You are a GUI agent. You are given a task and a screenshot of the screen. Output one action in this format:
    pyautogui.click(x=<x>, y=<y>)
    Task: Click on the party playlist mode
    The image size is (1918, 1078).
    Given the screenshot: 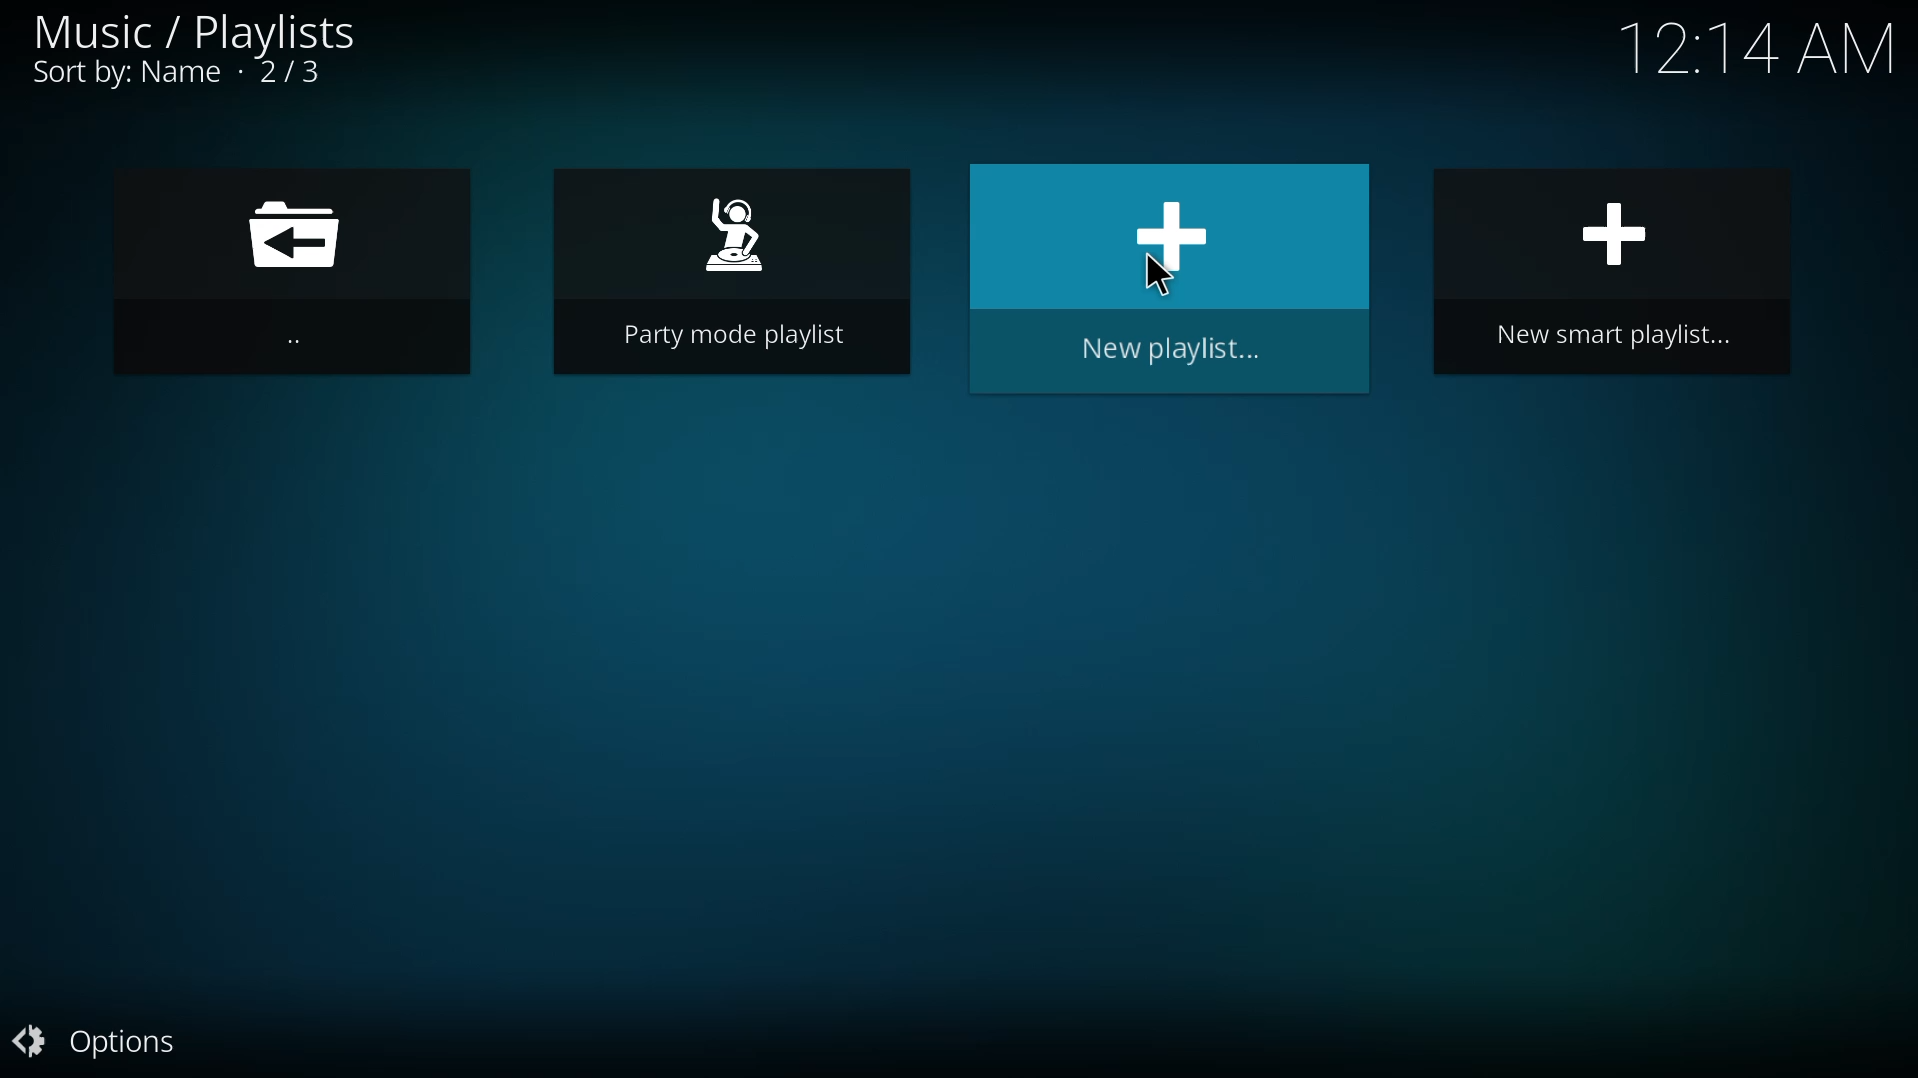 What is the action you would take?
    pyautogui.click(x=733, y=278)
    